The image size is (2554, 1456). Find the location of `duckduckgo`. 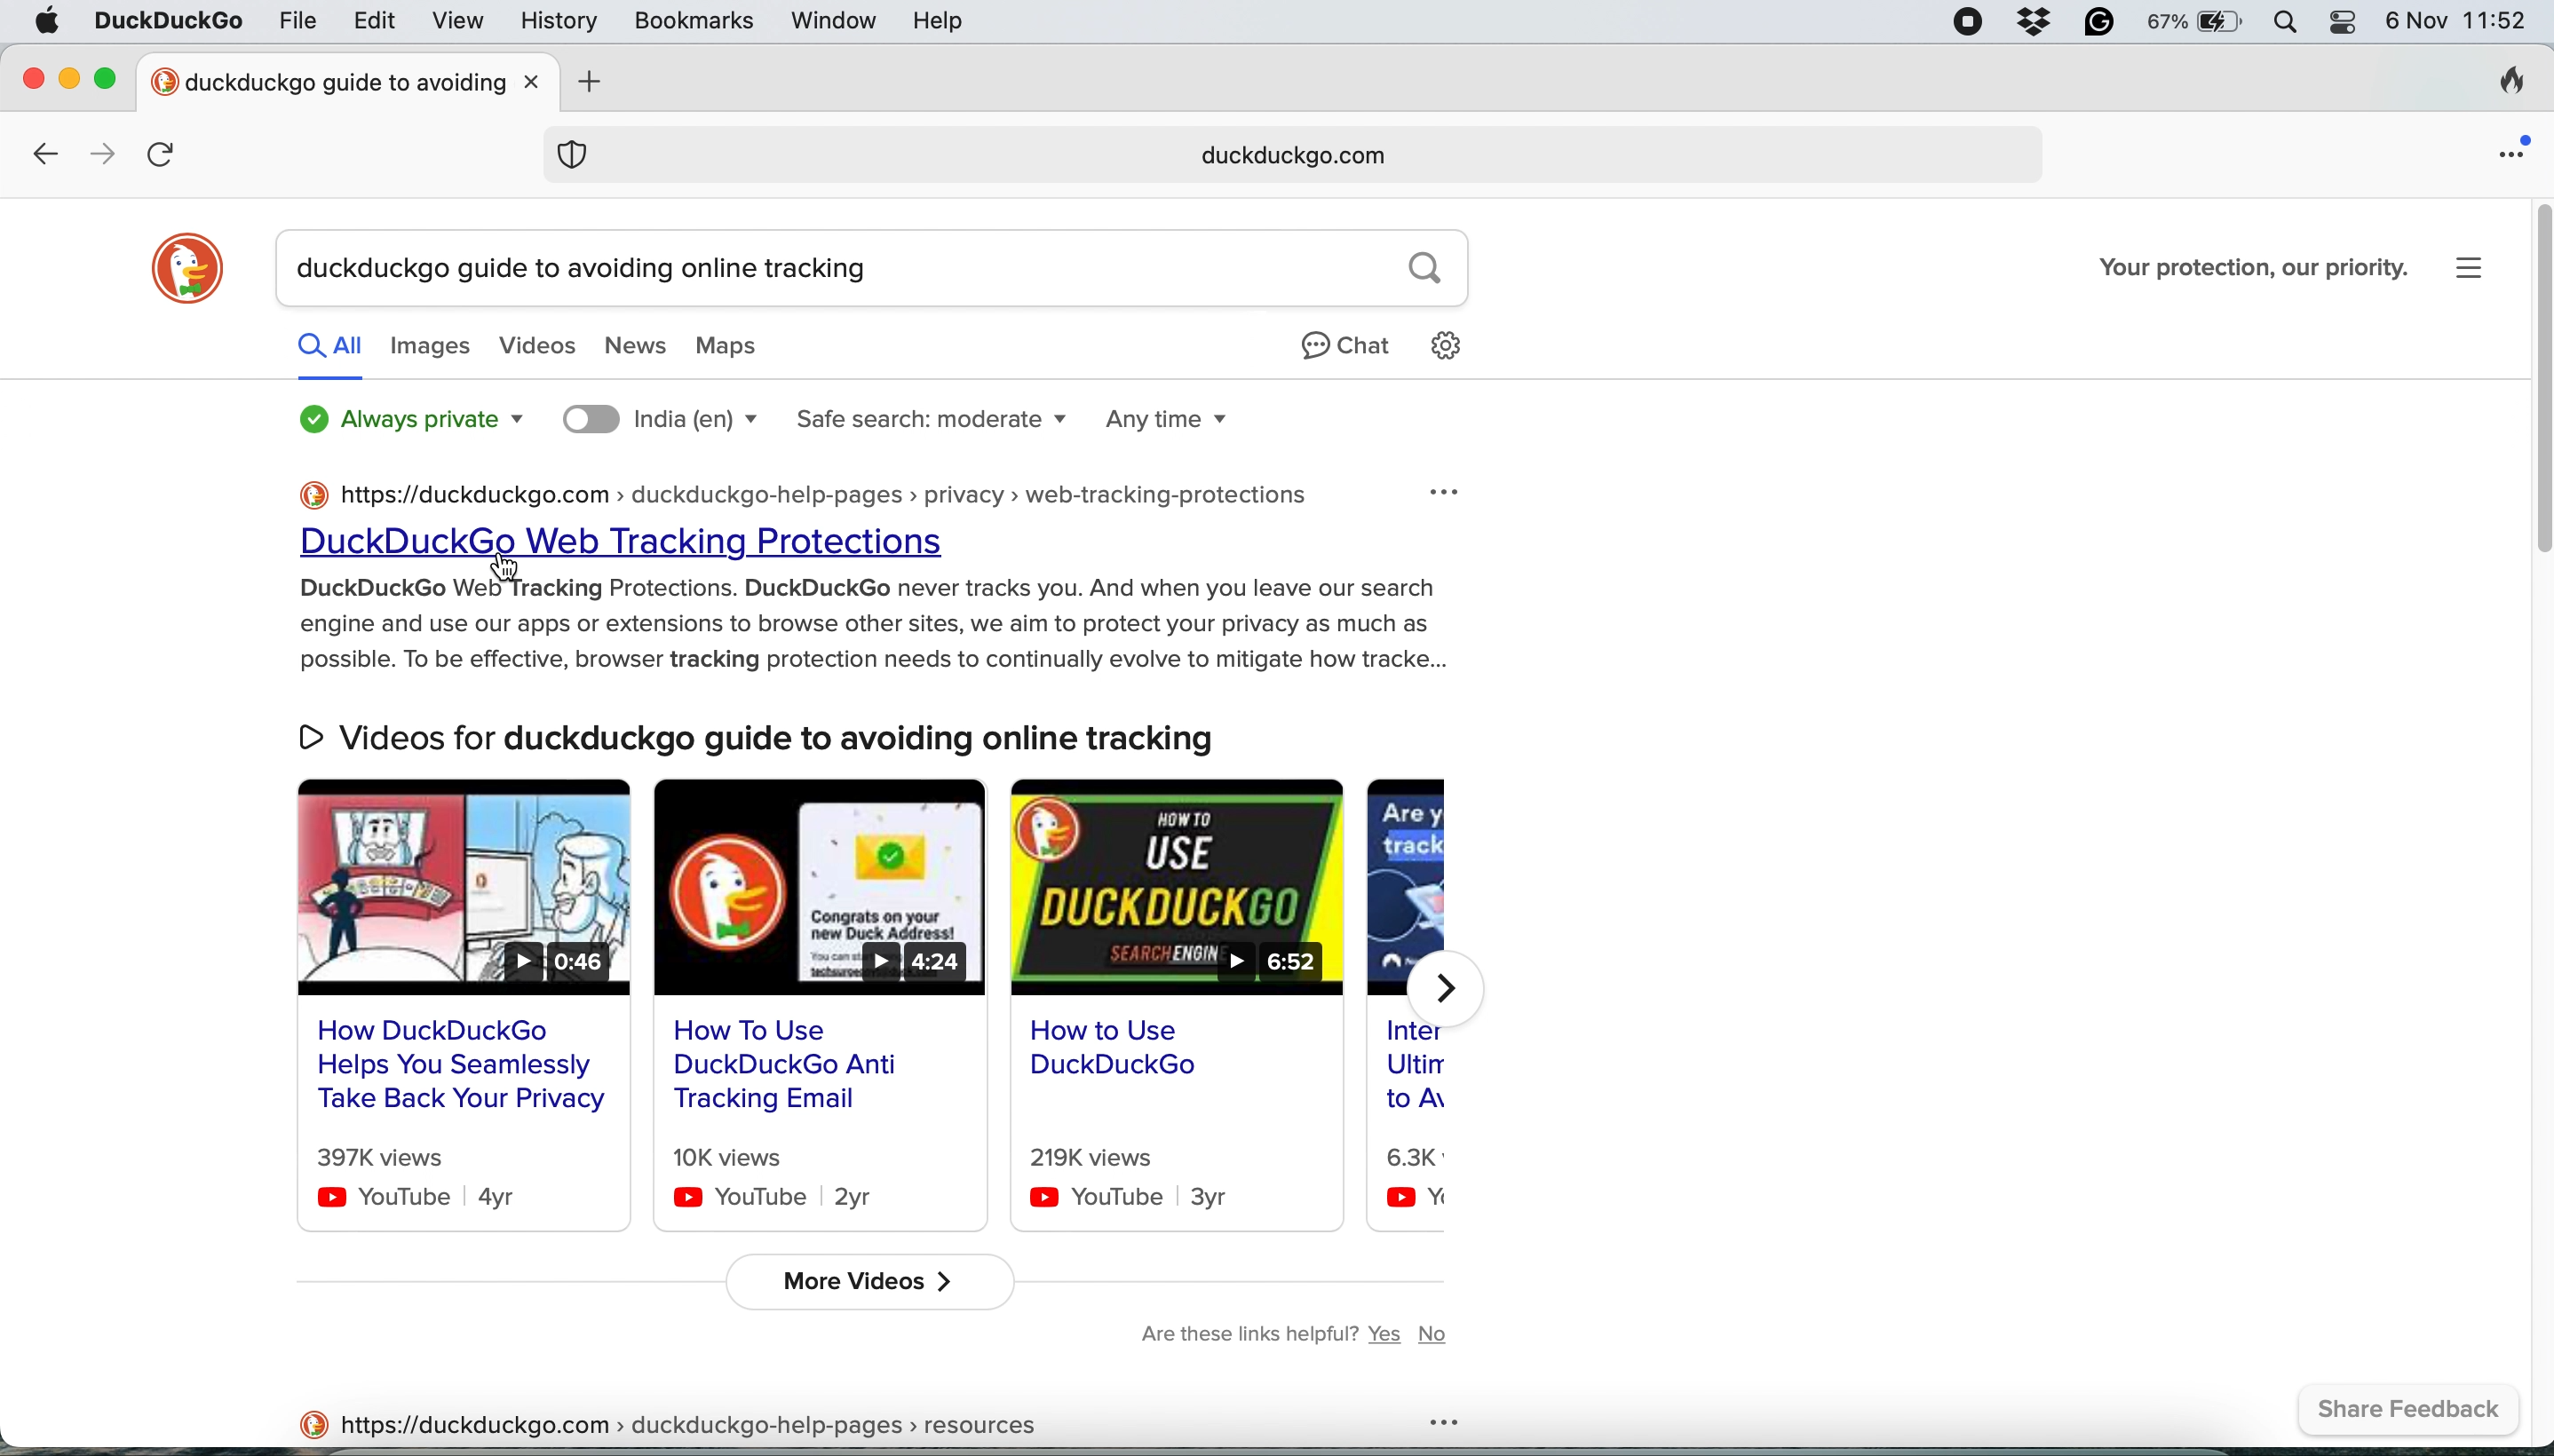

duckduckgo is located at coordinates (170, 18).